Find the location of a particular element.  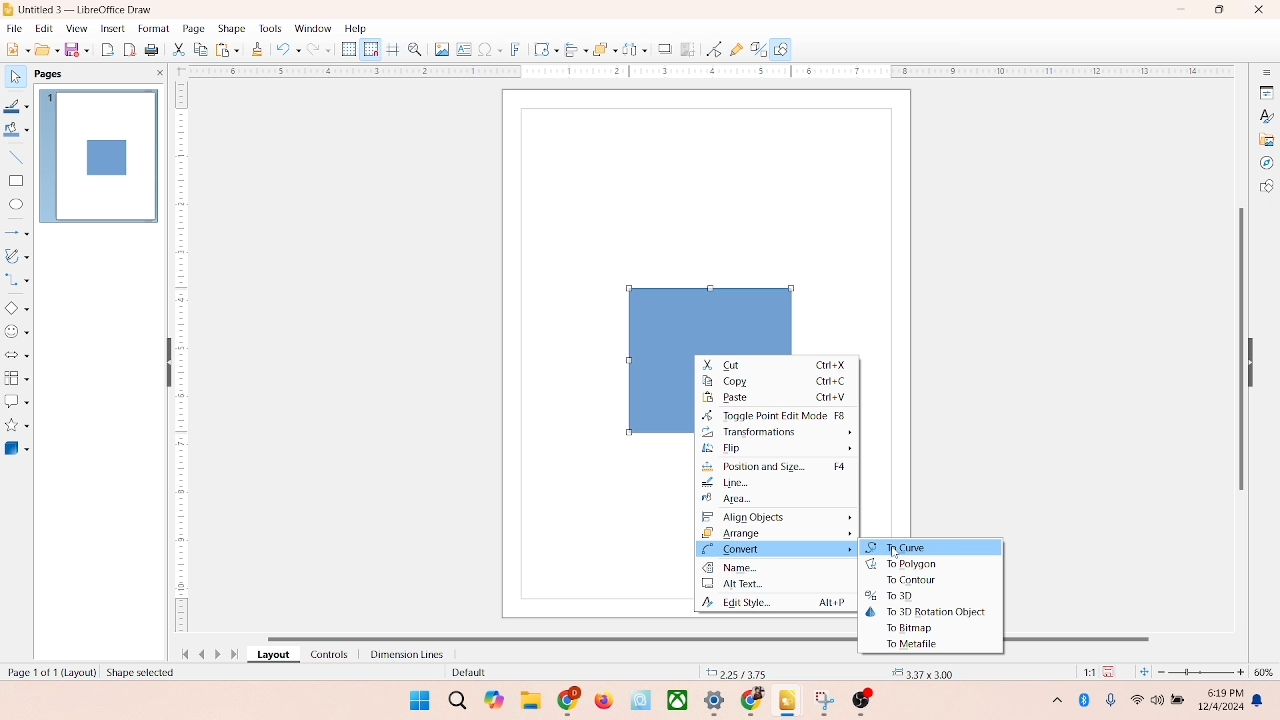

align objects is located at coordinates (780, 517).